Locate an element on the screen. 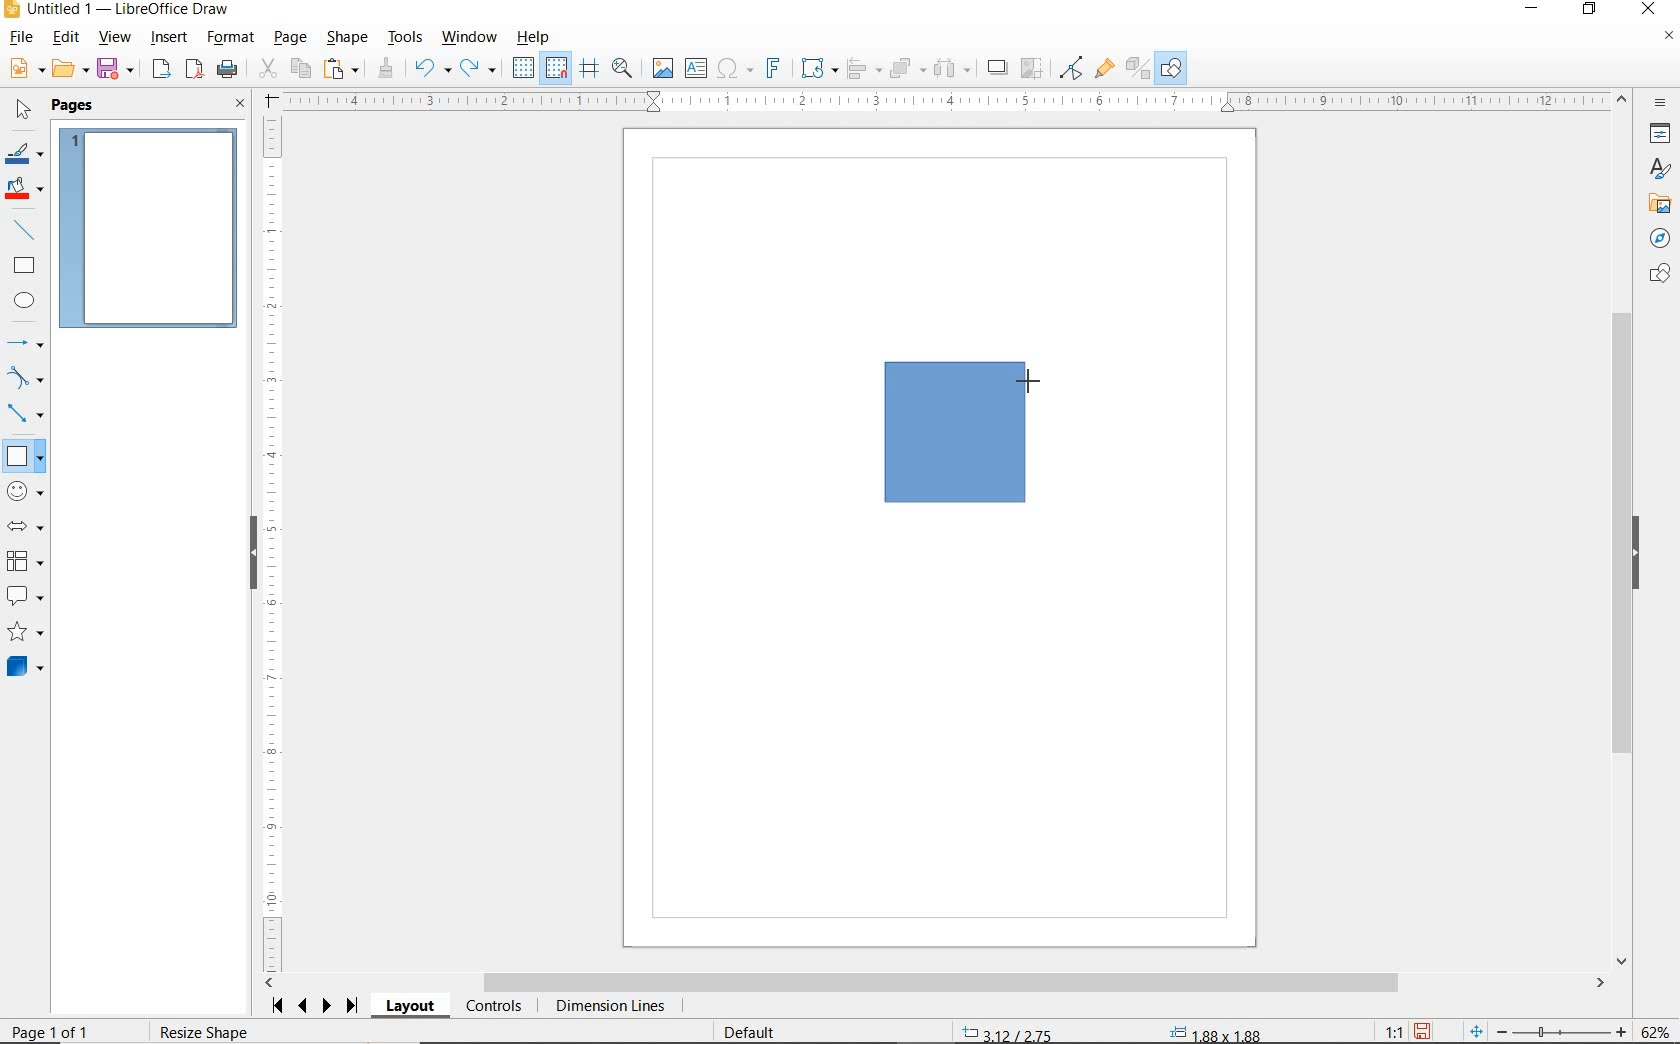 Image resolution: width=1680 pixels, height=1044 pixels. SHAPE is located at coordinates (347, 39).